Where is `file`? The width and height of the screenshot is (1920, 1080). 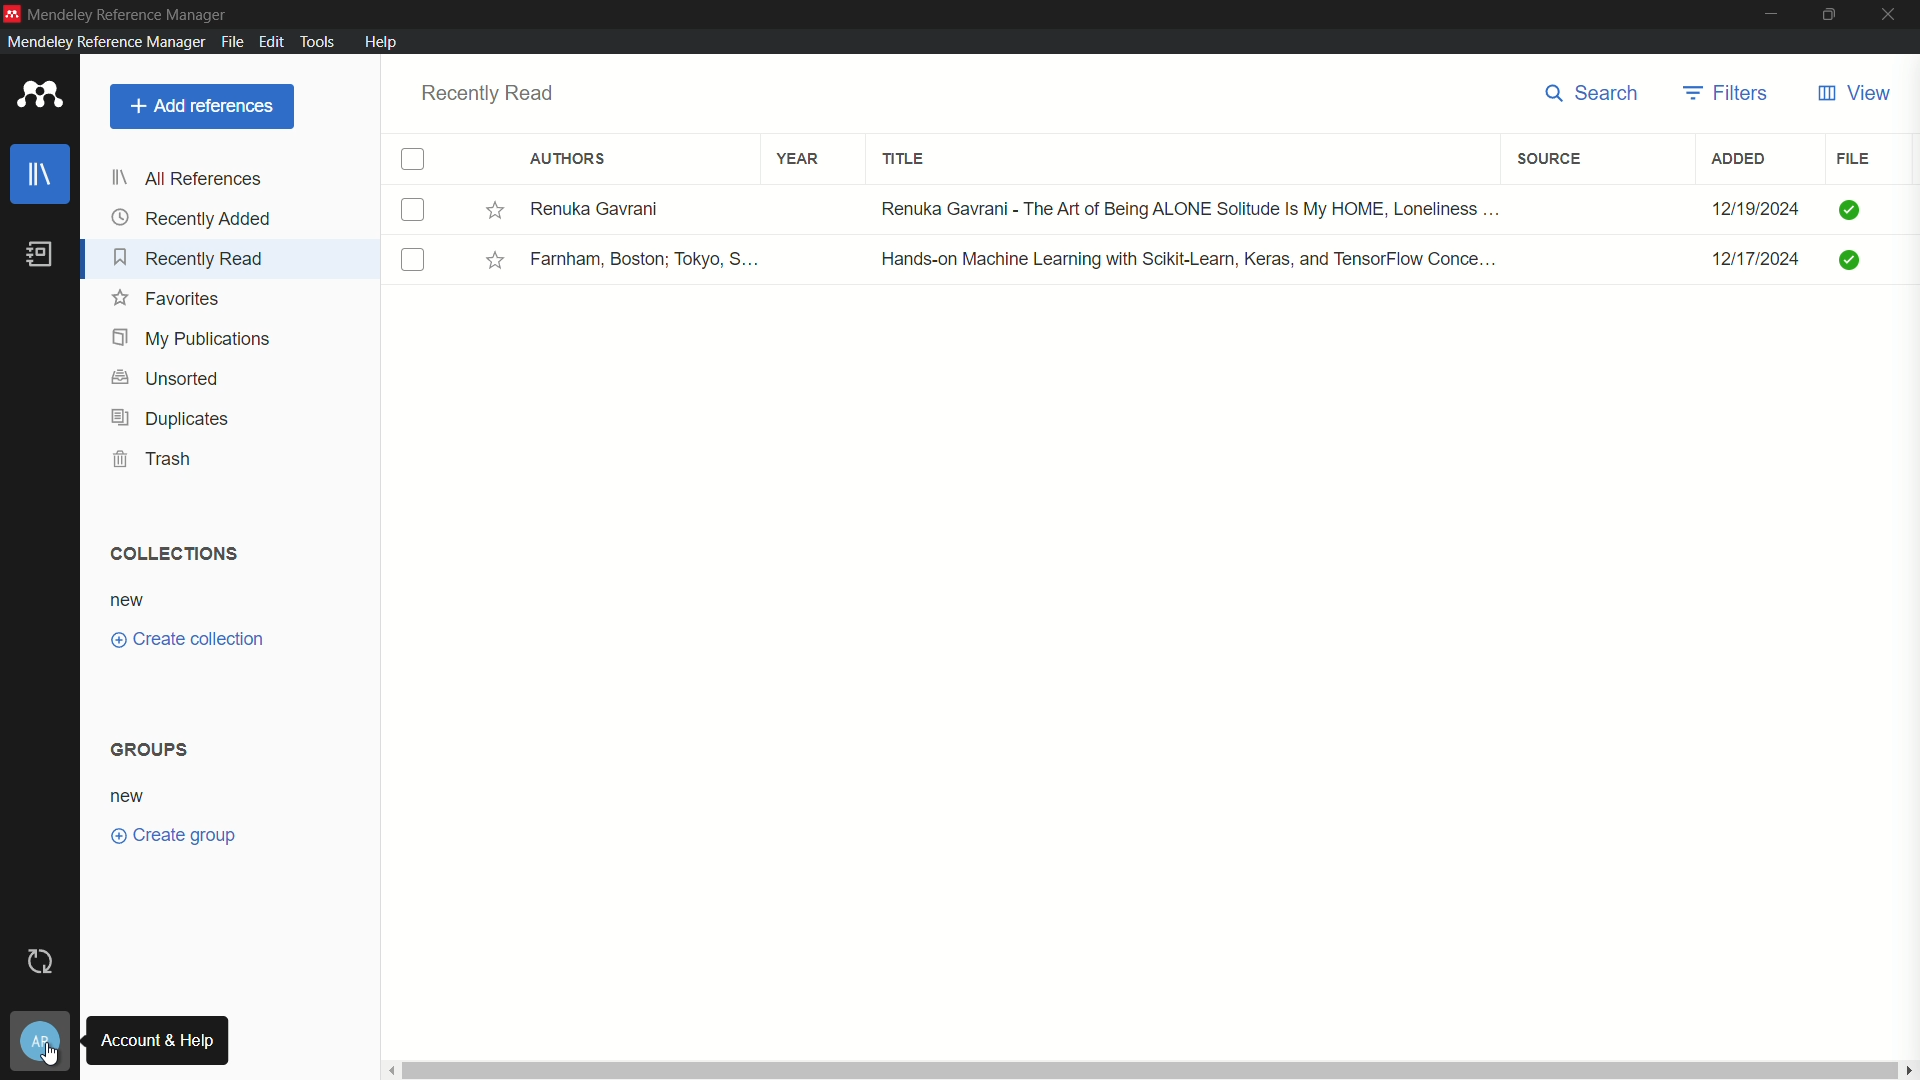
file is located at coordinates (1853, 159).